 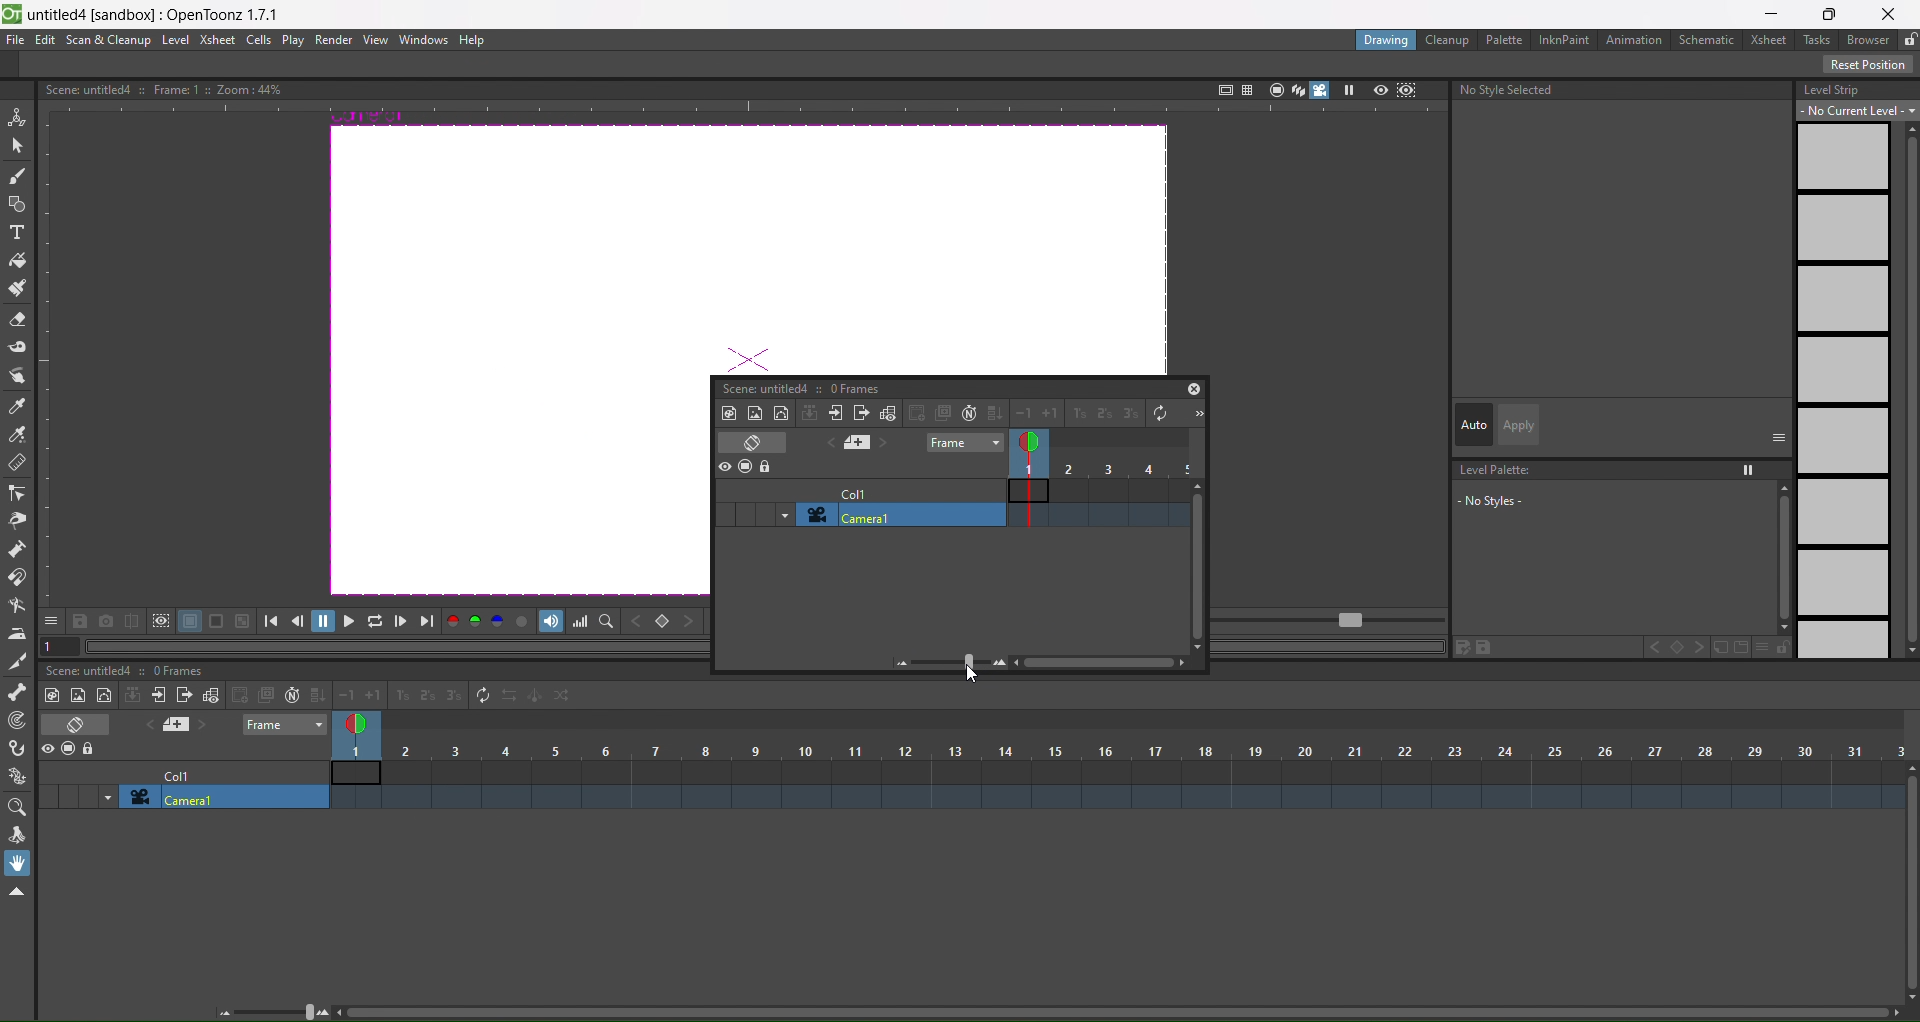 What do you see at coordinates (18, 144) in the screenshot?
I see `selection tool` at bounding box center [18, 144].